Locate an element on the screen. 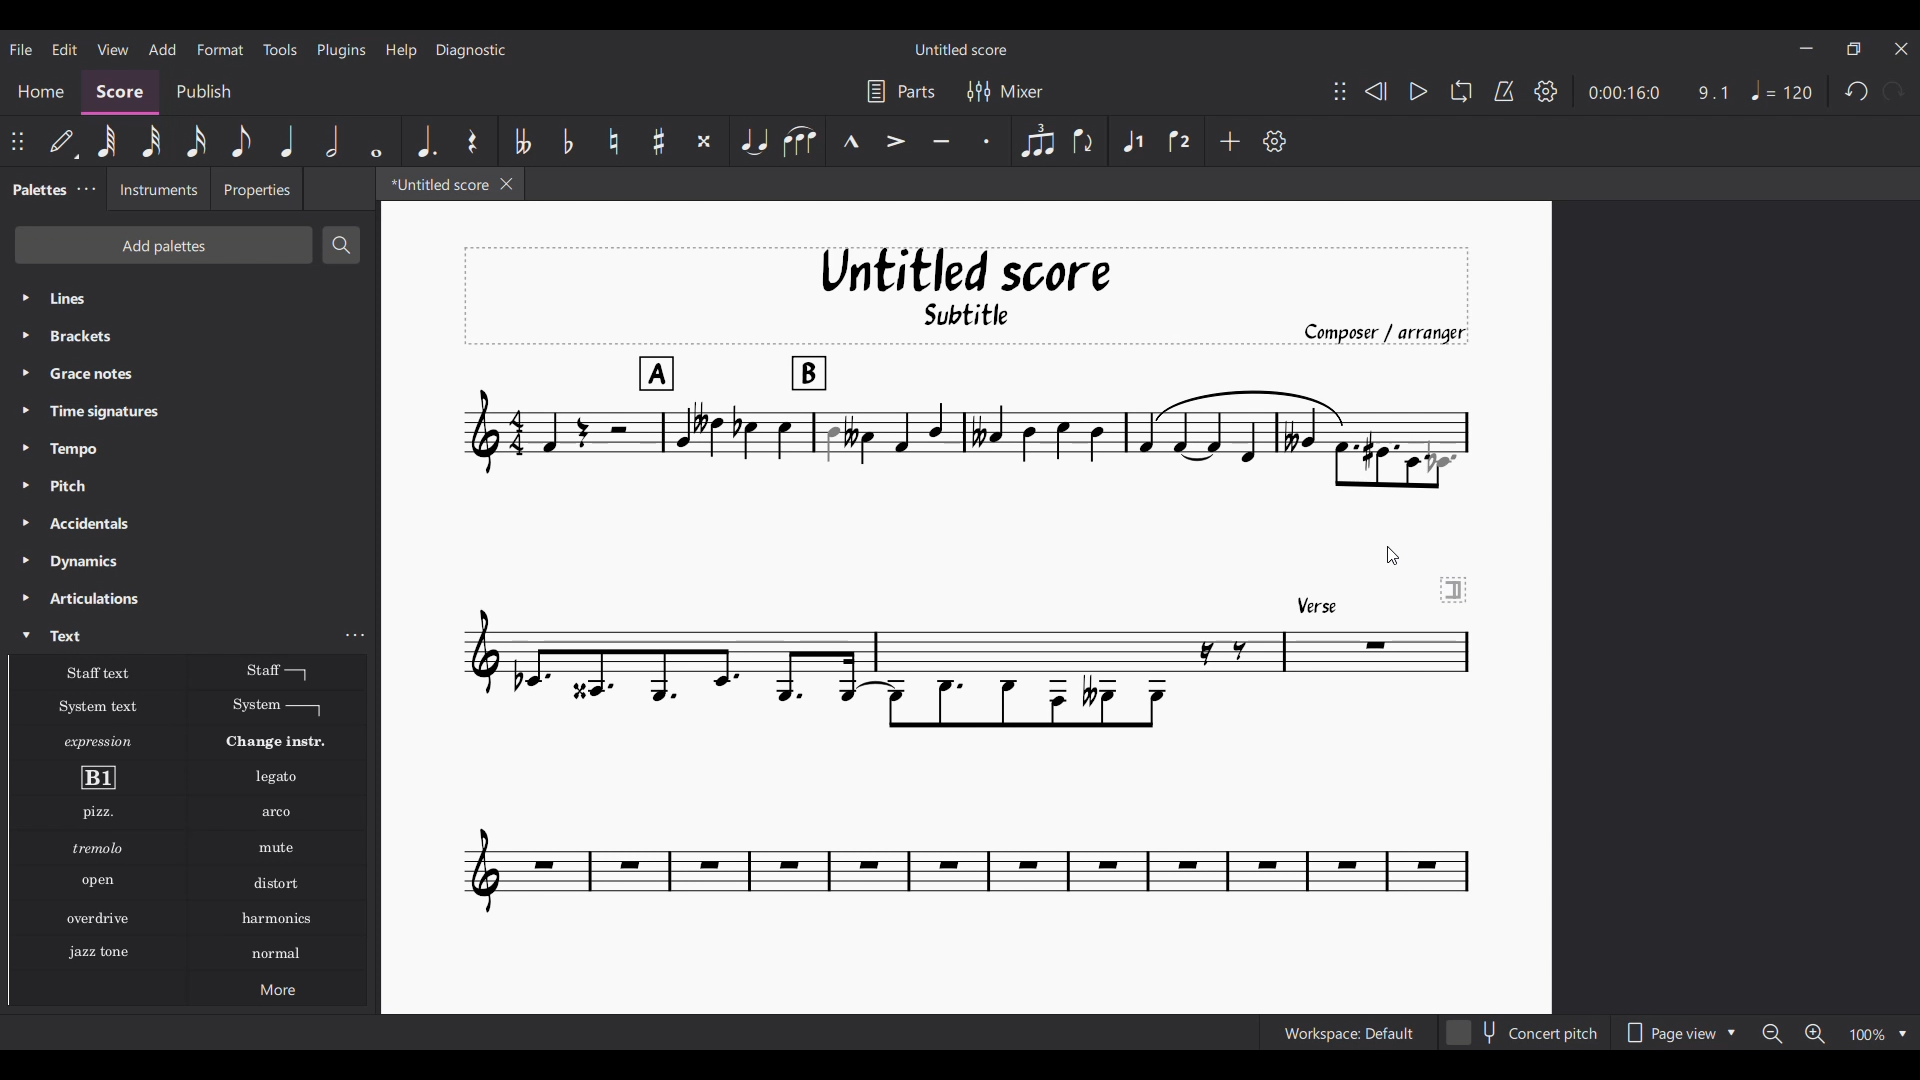  Default is located at coordinates (63, 141).